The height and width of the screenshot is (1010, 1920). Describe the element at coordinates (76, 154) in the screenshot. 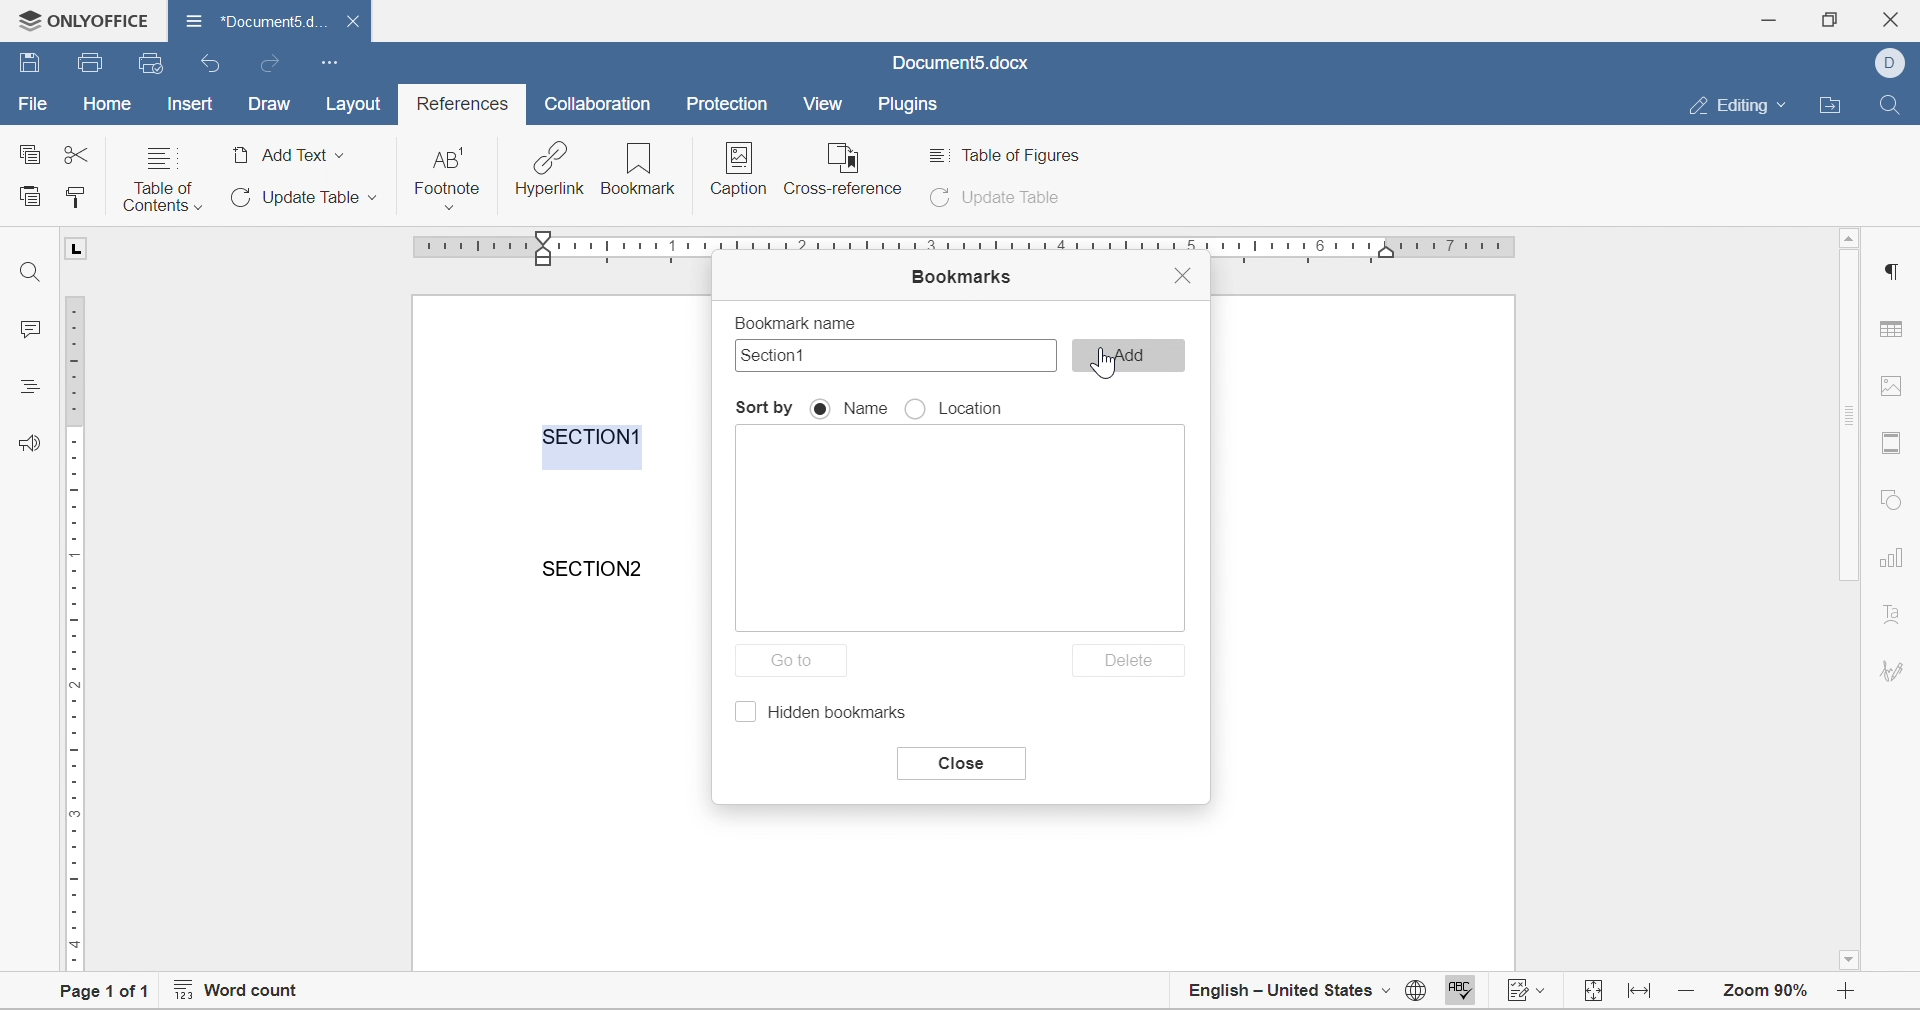

I see `cut` at that location.